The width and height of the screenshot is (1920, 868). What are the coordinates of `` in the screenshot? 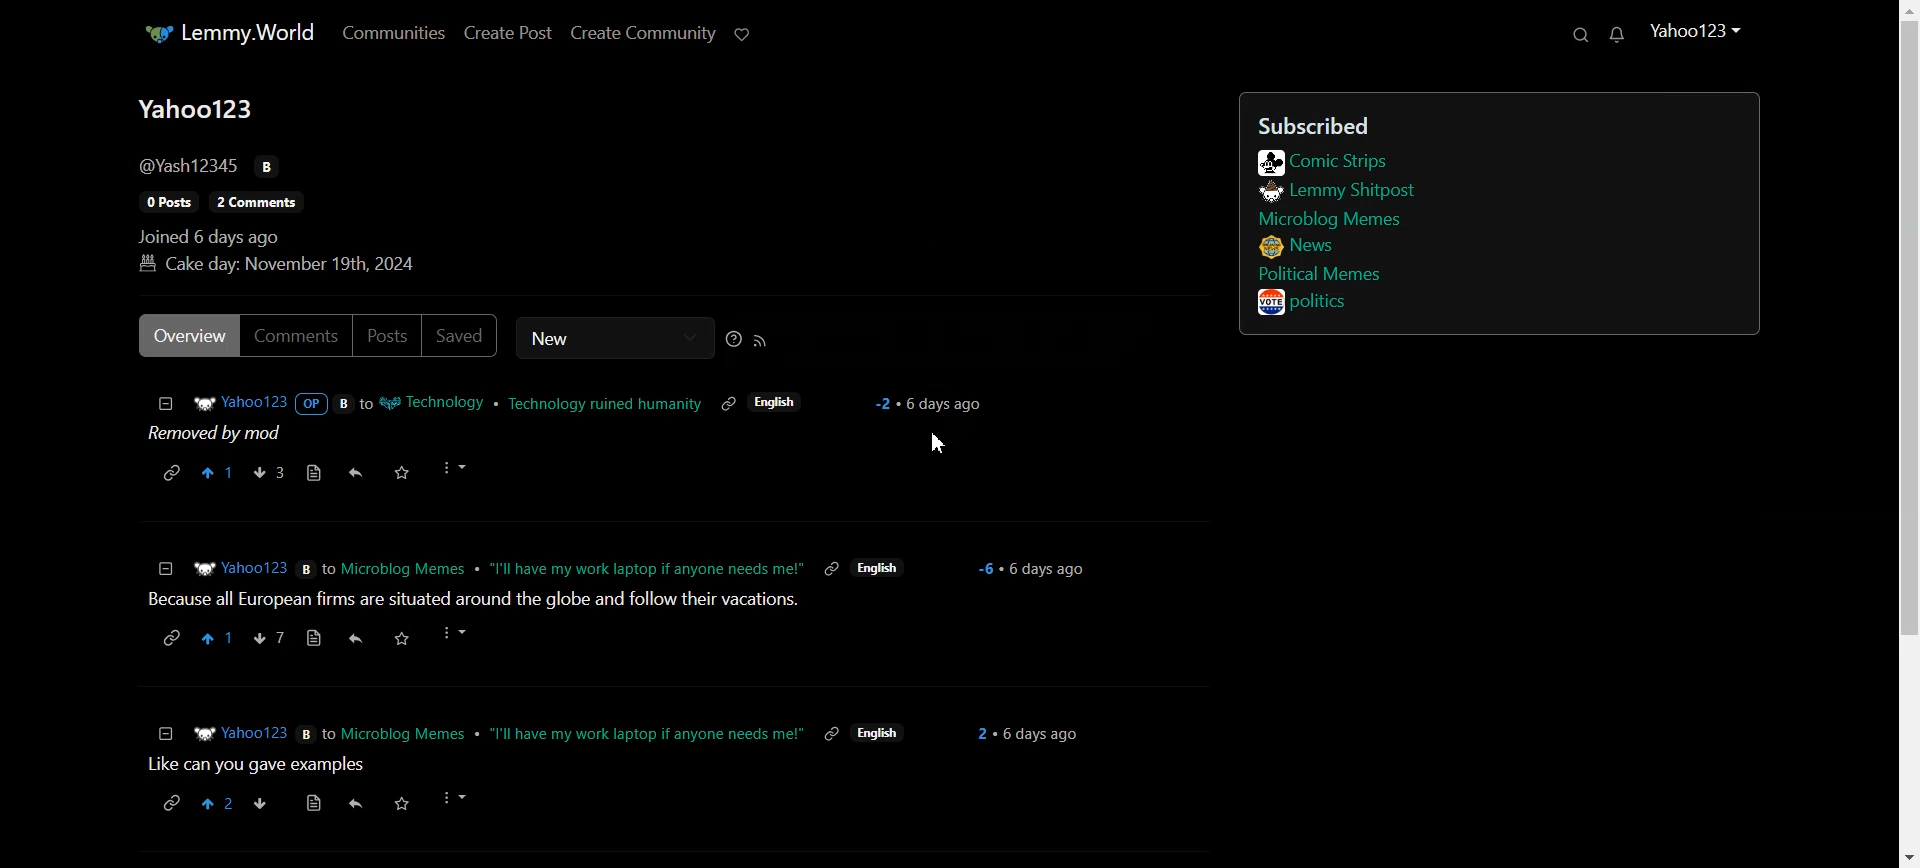 It's located at (358, 639).